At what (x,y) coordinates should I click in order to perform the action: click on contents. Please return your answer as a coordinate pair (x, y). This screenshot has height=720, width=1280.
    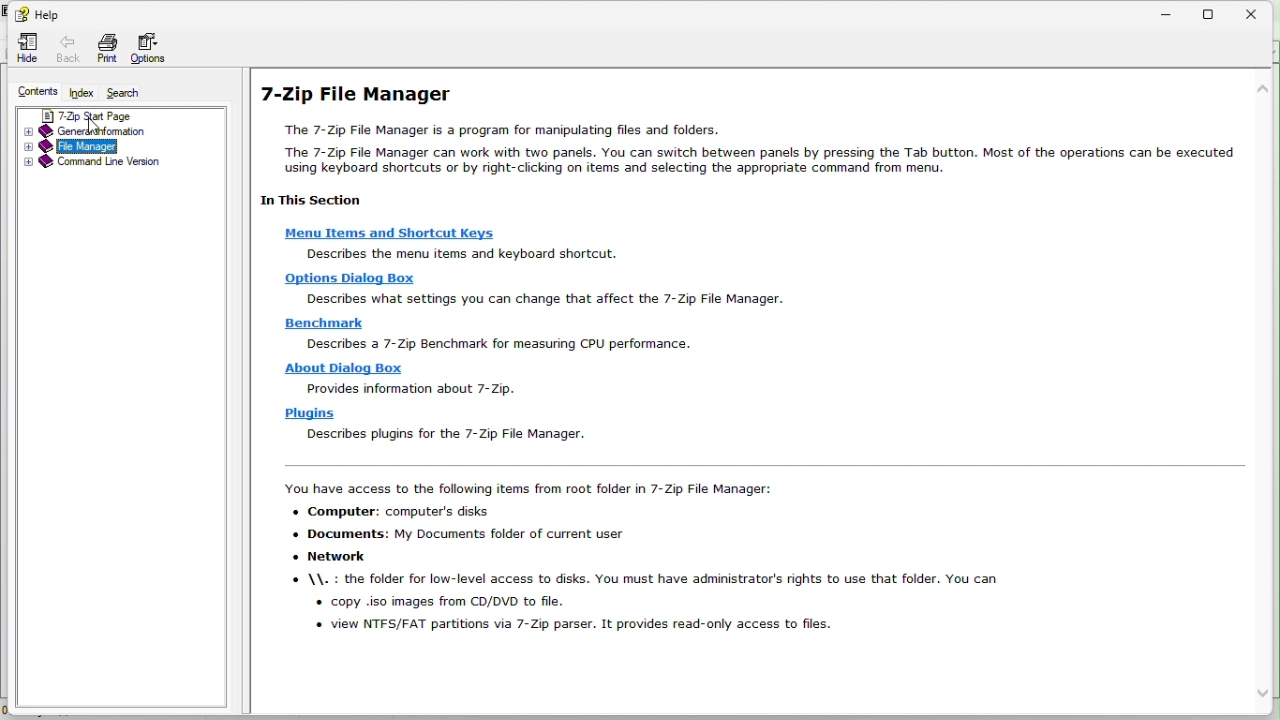
    Looking at the image, I should click on (34, 91).